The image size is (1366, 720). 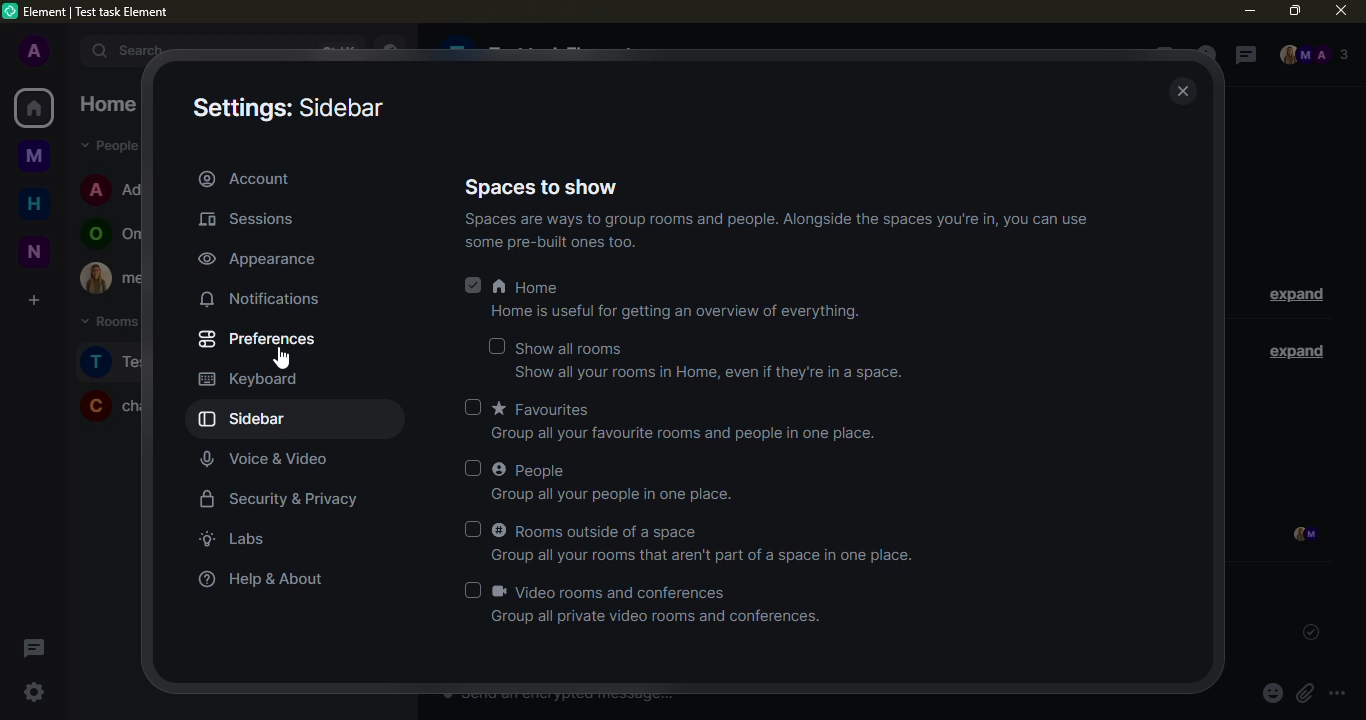 What do you see at coordinates (1242, 56) in the screenshot?
I see `threads` at bounding box center [1242, 56].